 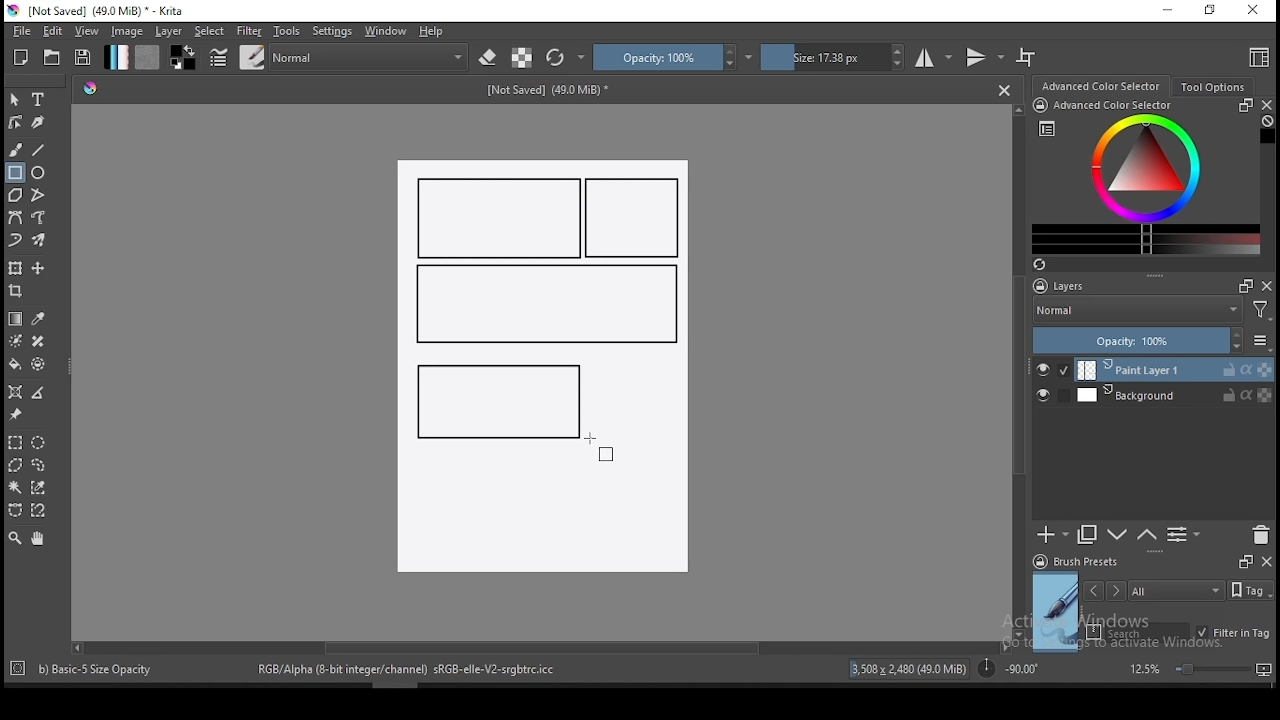 What do you see at coordinates (16, 489) in the screenshot?
I see `contiguous selection tool` at bounding box center [16, 489].